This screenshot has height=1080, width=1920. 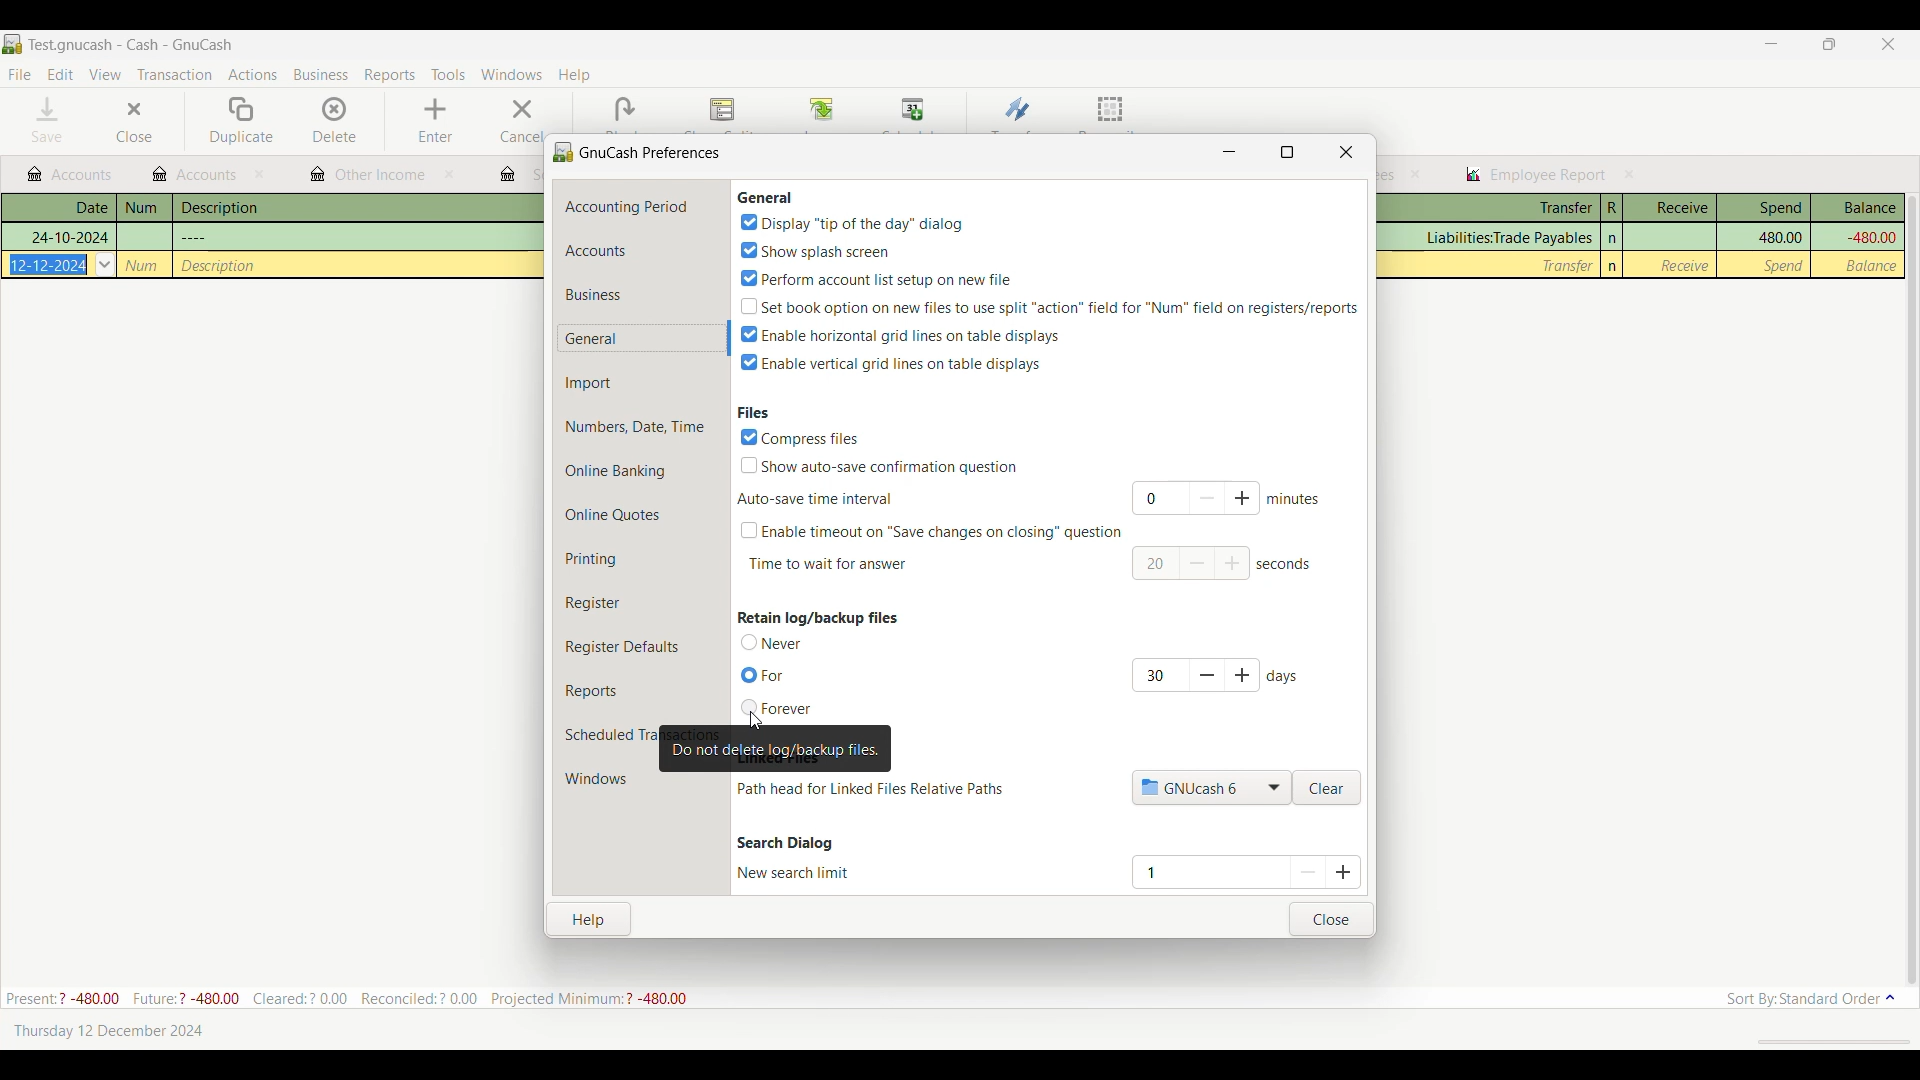 What do you see at coordinates (930, 531) in the screenshot?
I see `Toggle option under sub-section` at bounding box center [930, 531].